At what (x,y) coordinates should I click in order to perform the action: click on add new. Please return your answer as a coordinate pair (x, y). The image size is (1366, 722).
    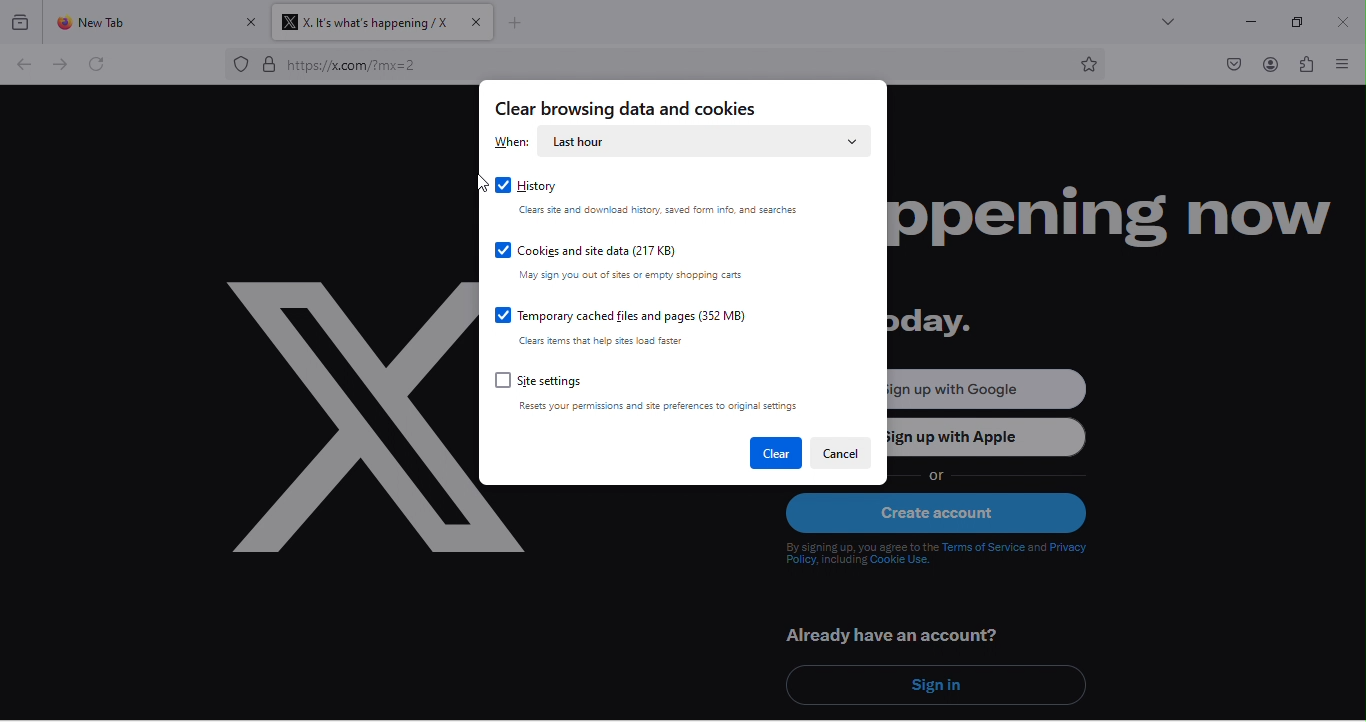
    Looking at the image, I should click on (518, 23).